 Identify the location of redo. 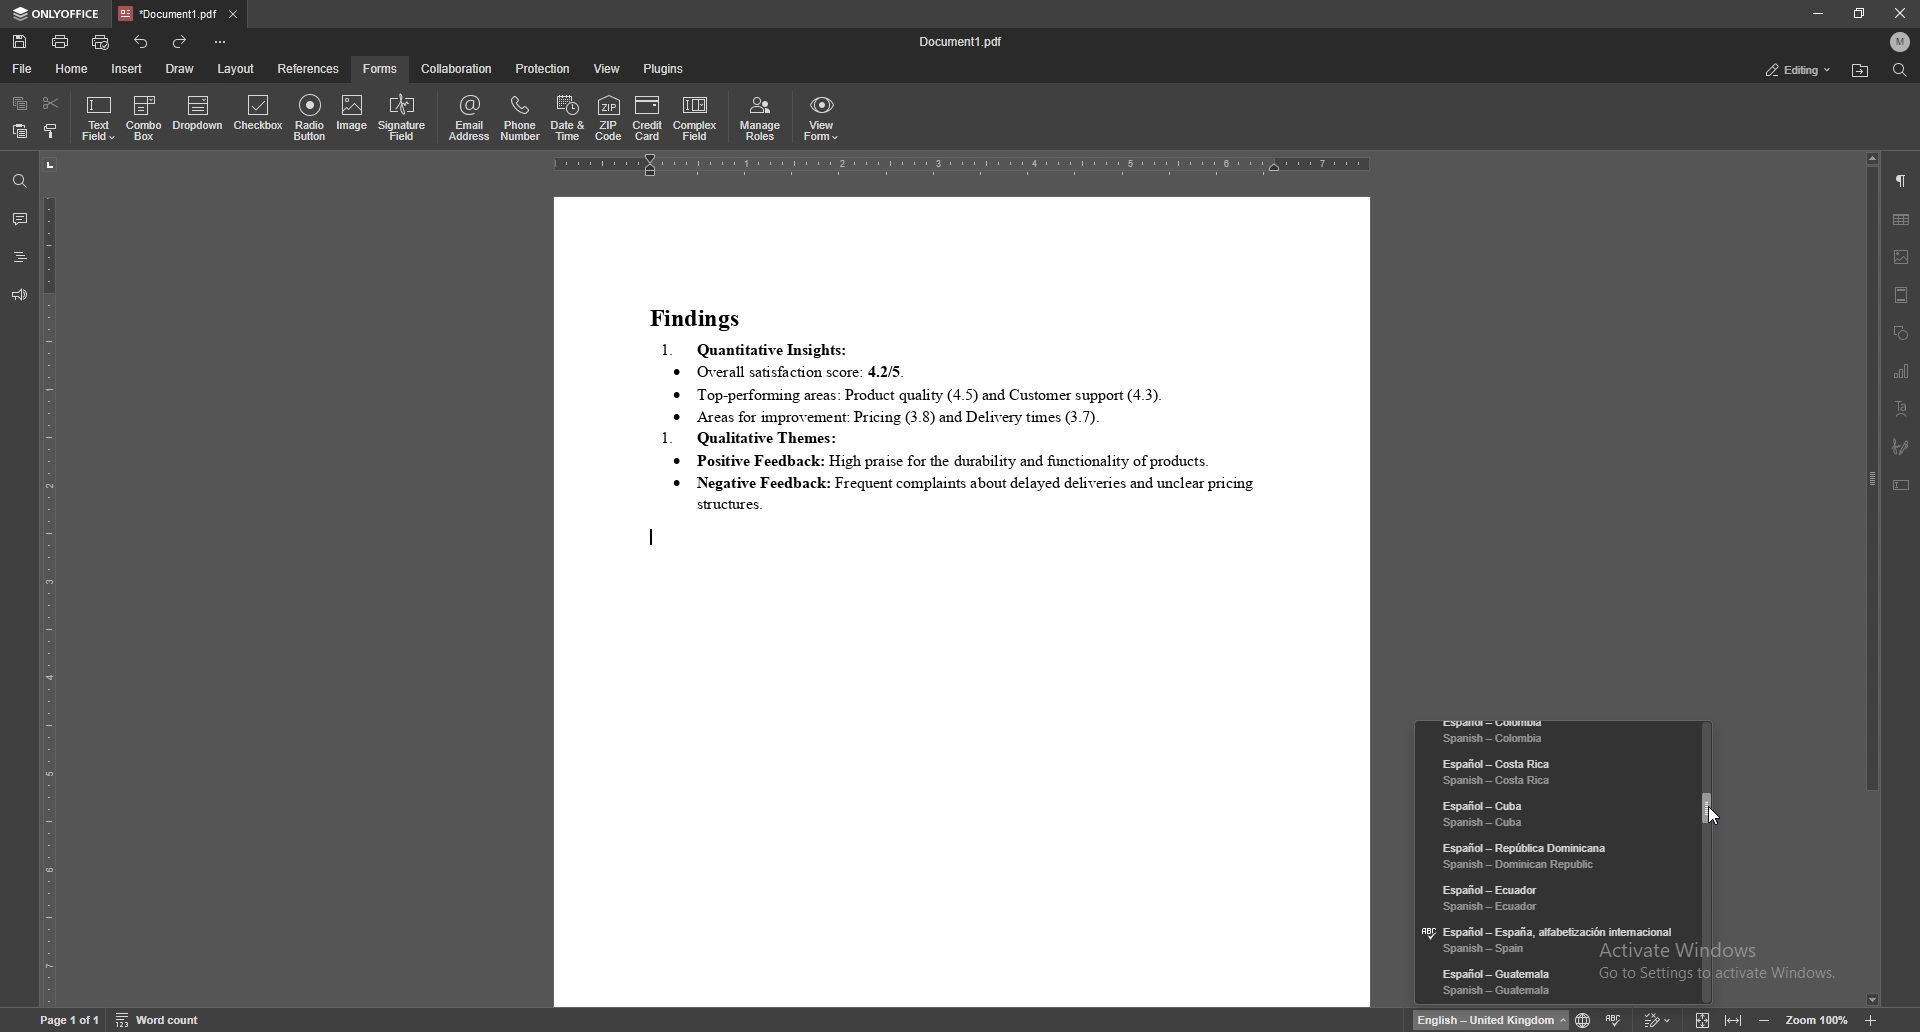
(183, 41).